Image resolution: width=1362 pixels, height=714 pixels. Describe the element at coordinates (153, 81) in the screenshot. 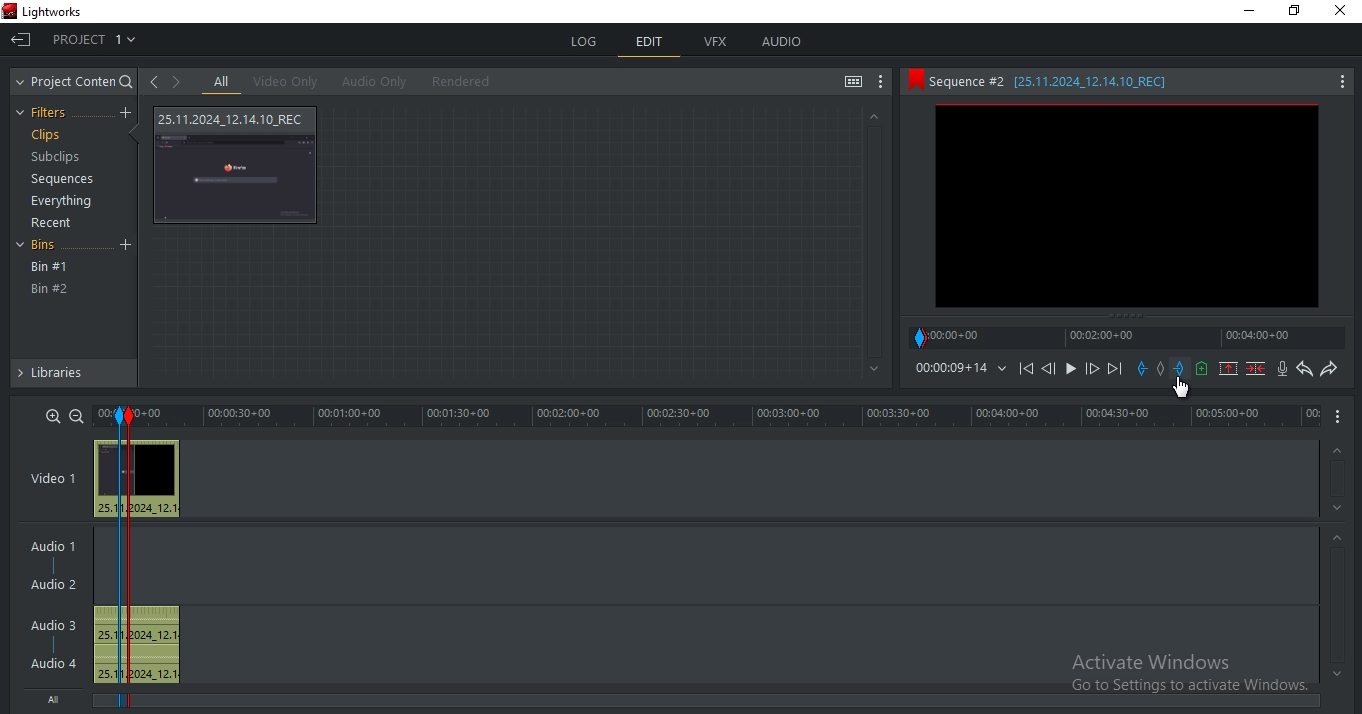

I see `go to previous viewed clip` at that location.